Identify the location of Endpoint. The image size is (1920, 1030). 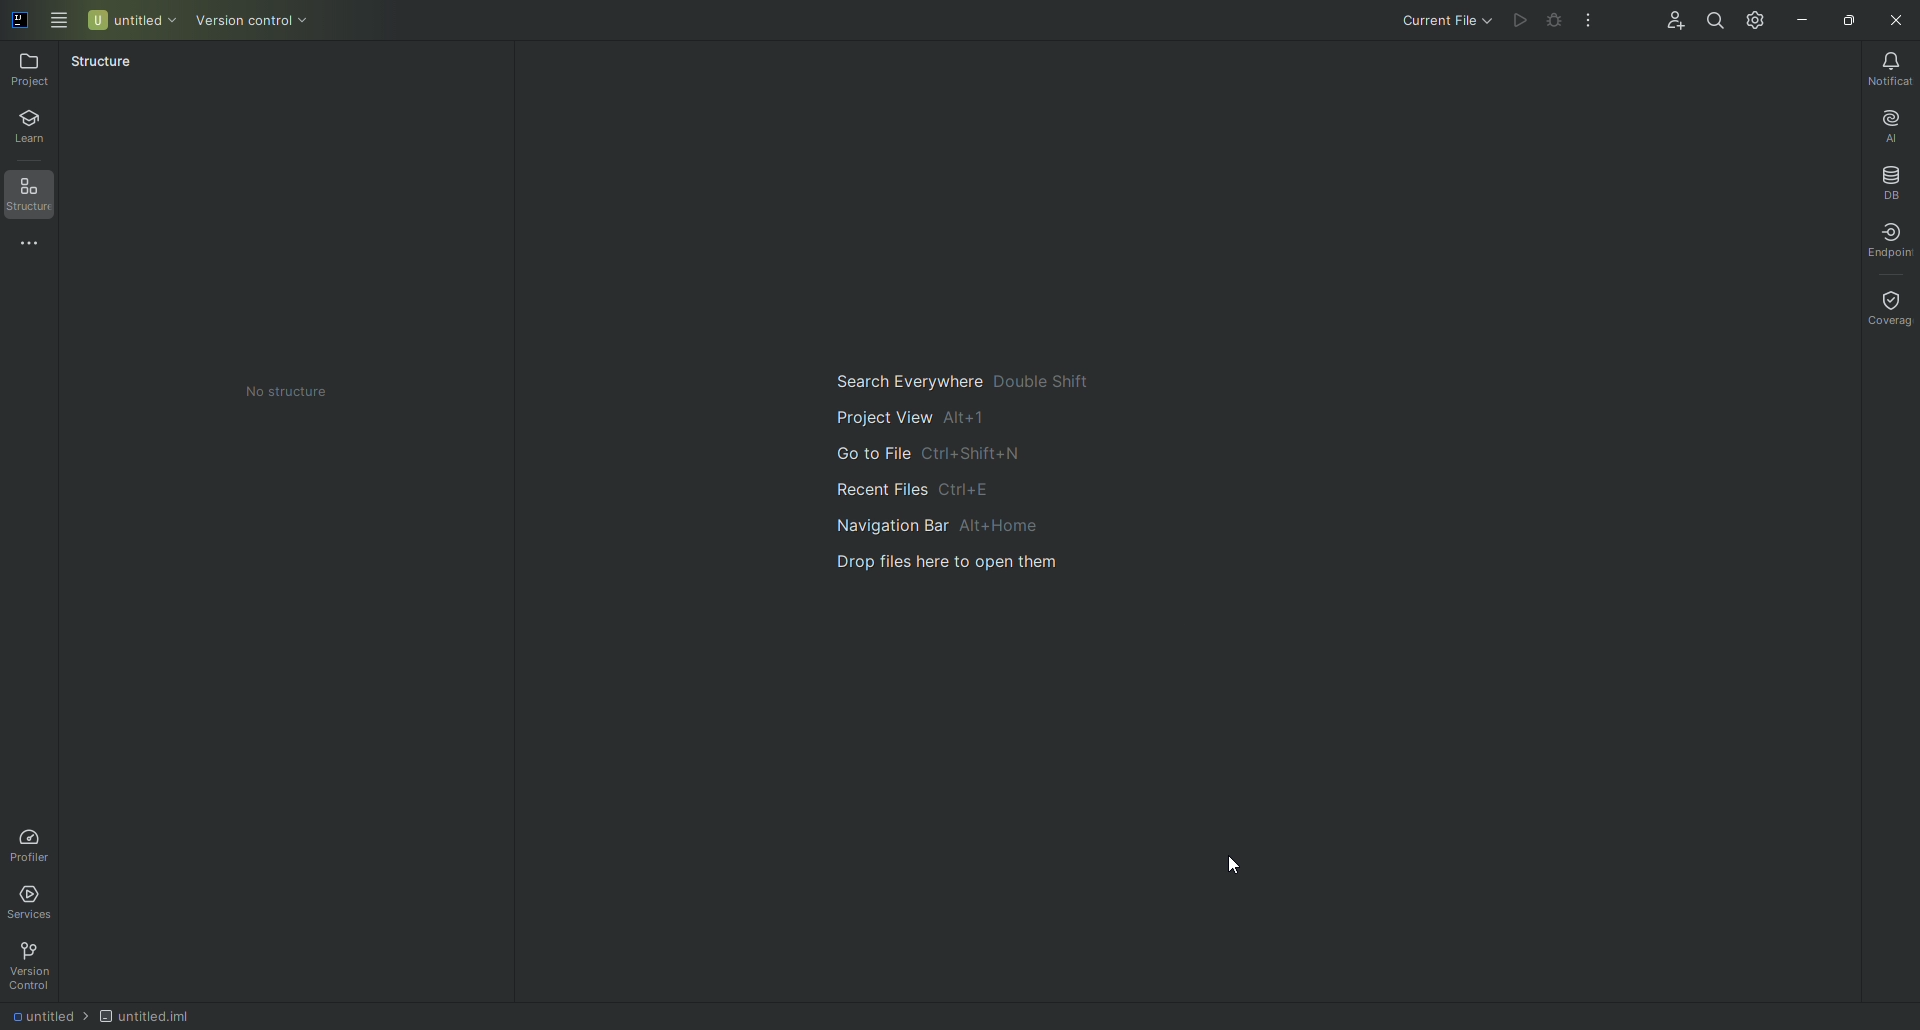
(1881, 239).